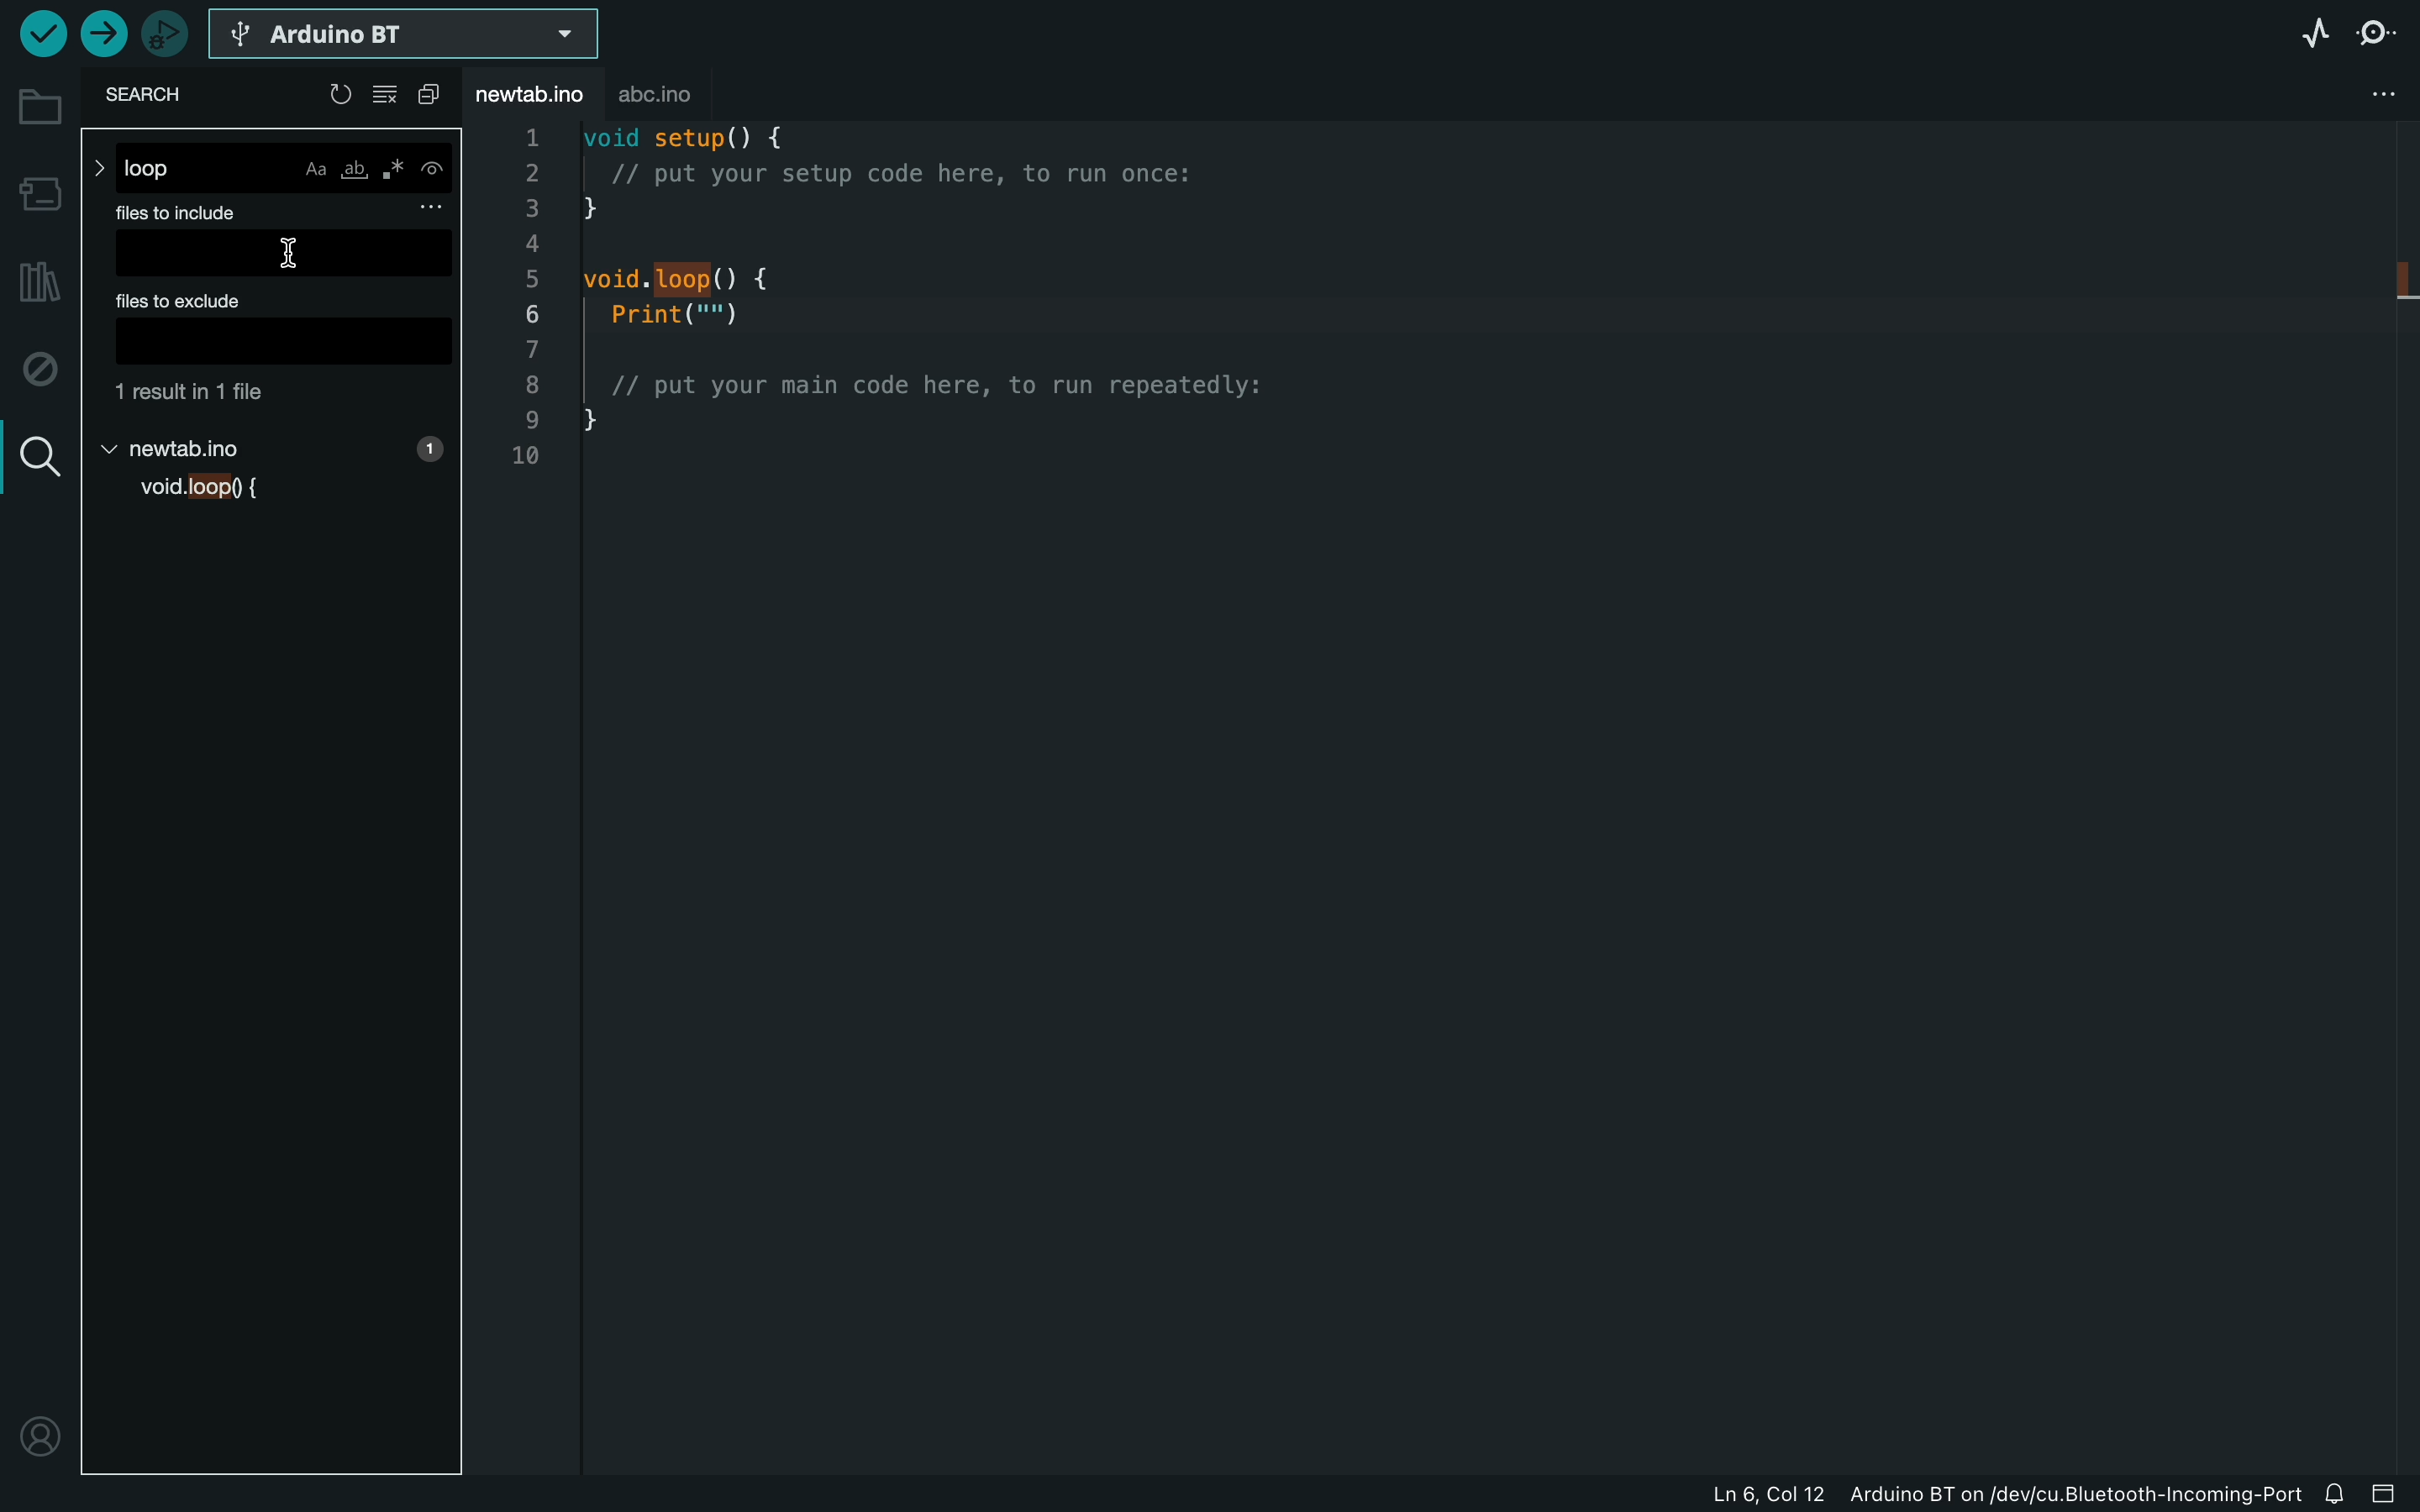 The height and width of the screenshot is (1512, 2420). What do you see at coordinates (283, 251) in the screenshot?
I see `input field` at bounding box center [283, 251].